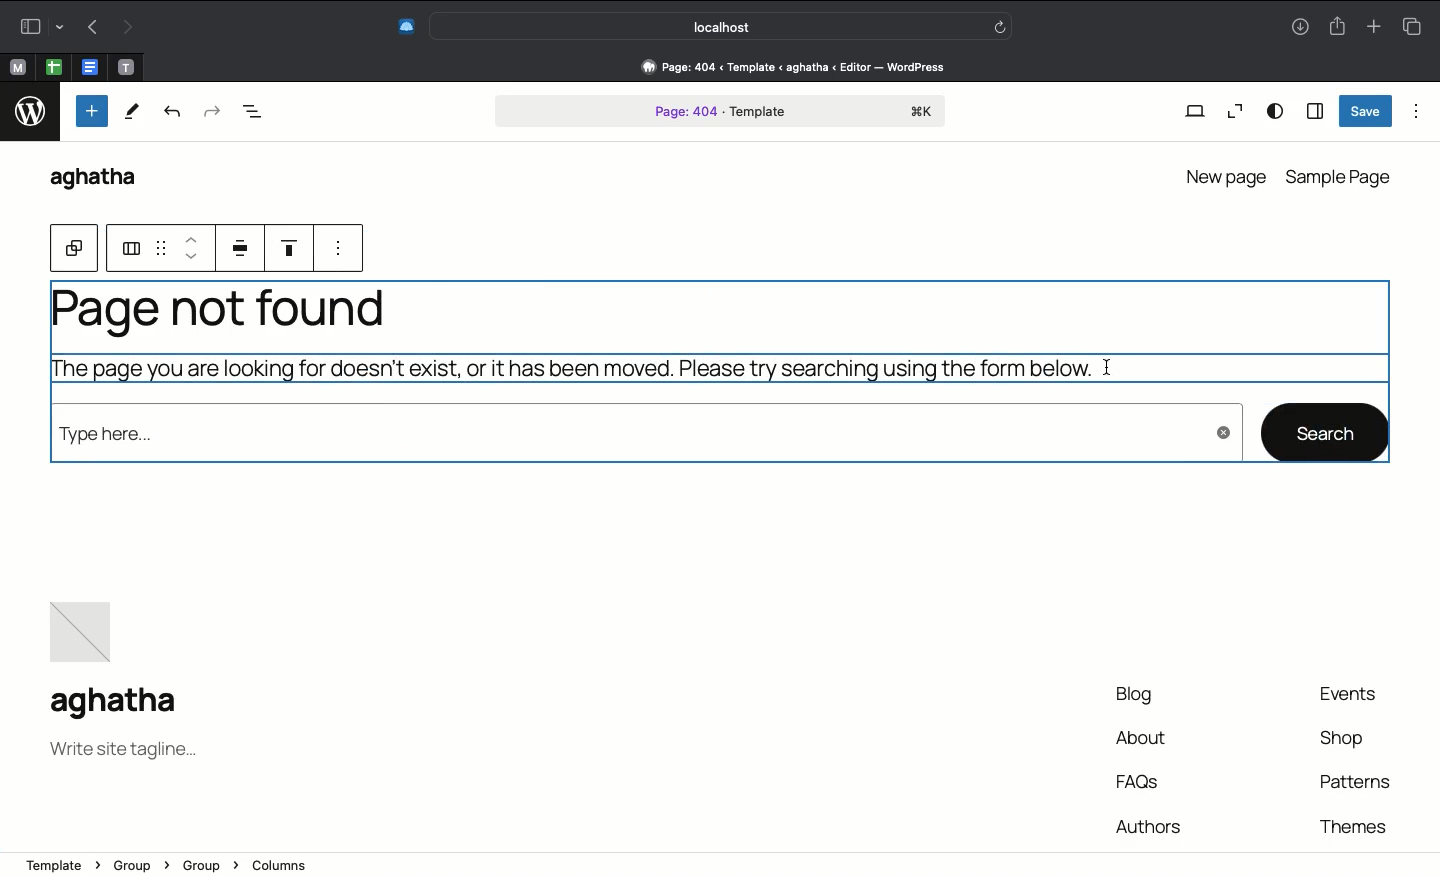 The image size is (1440, 876). What do you see at coordinates (191, 246) in the screenshot?
I see `move up & down` at bounding box center [191, 246].